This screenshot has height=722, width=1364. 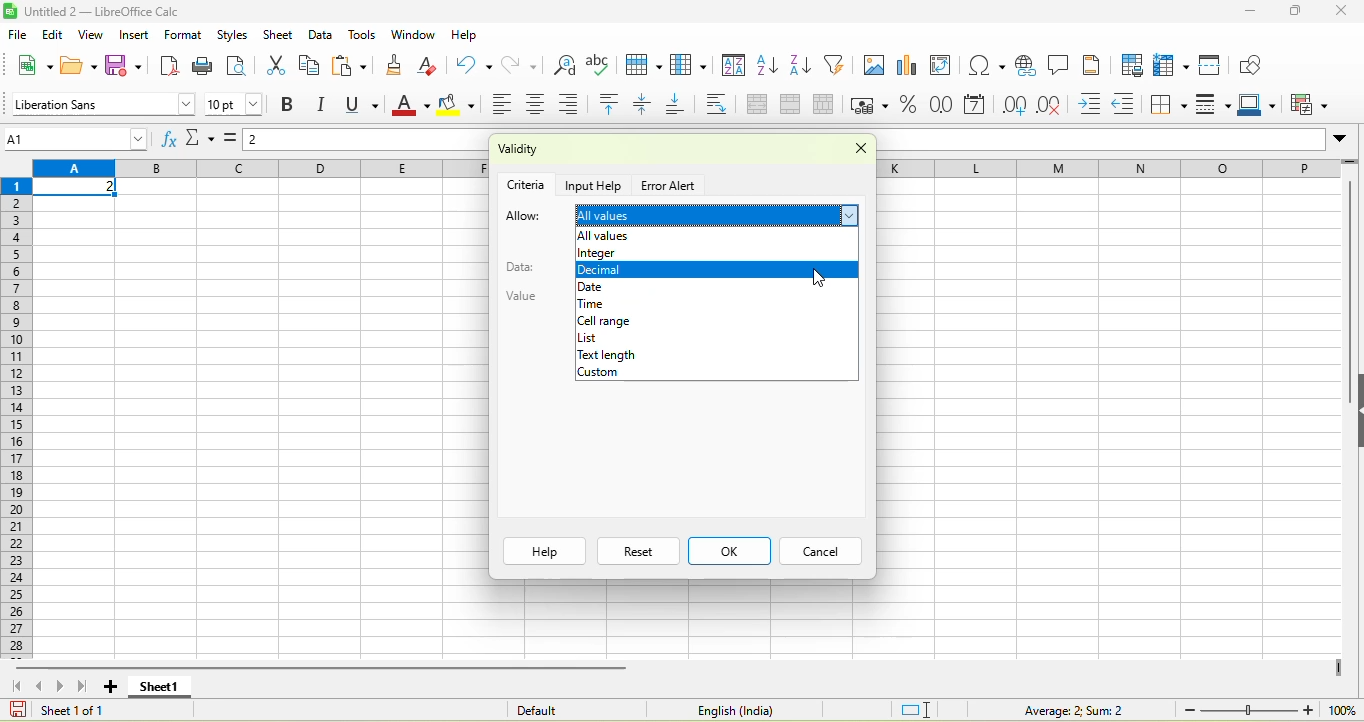 What do you see at coordinates (1025, 65) in the screenshot?
I see `hyperlink` at bounding box center [1025, 65].